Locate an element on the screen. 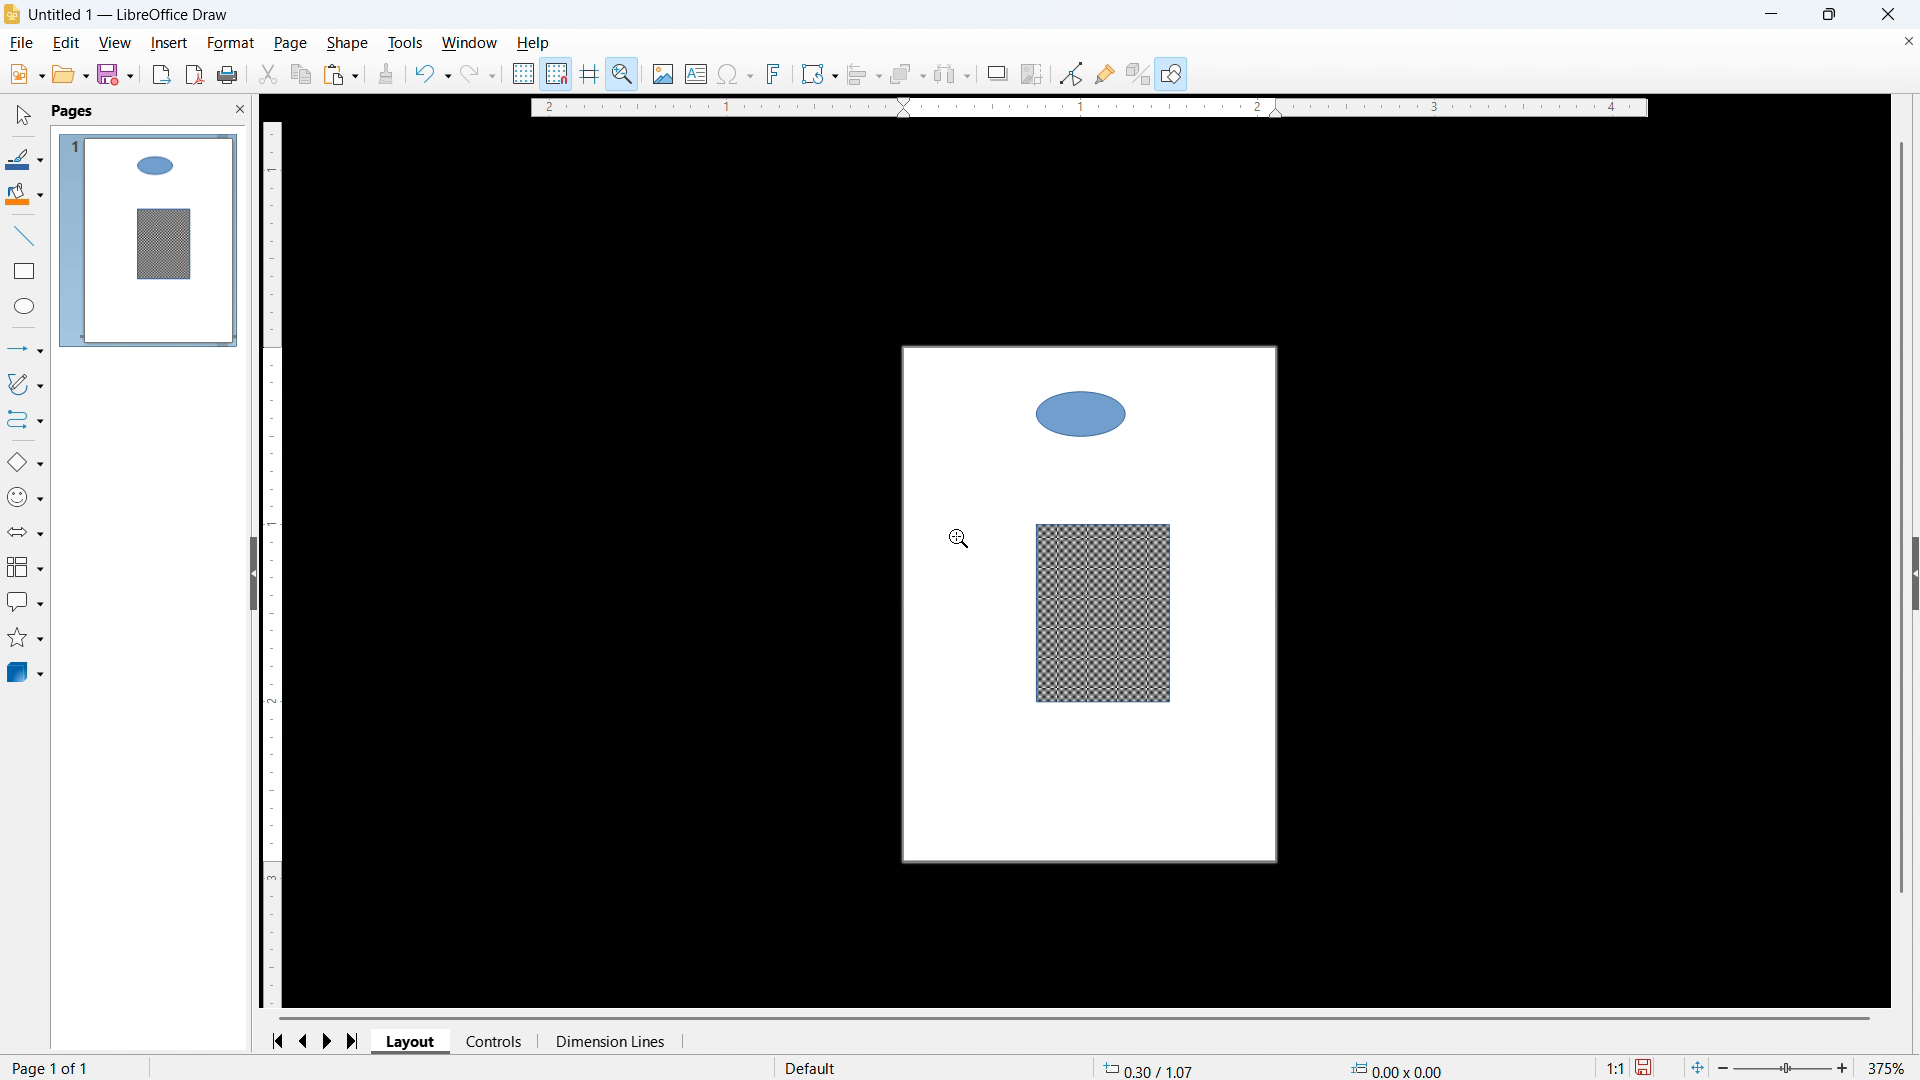  Export as PDF  is located at coordinates (194, 75).